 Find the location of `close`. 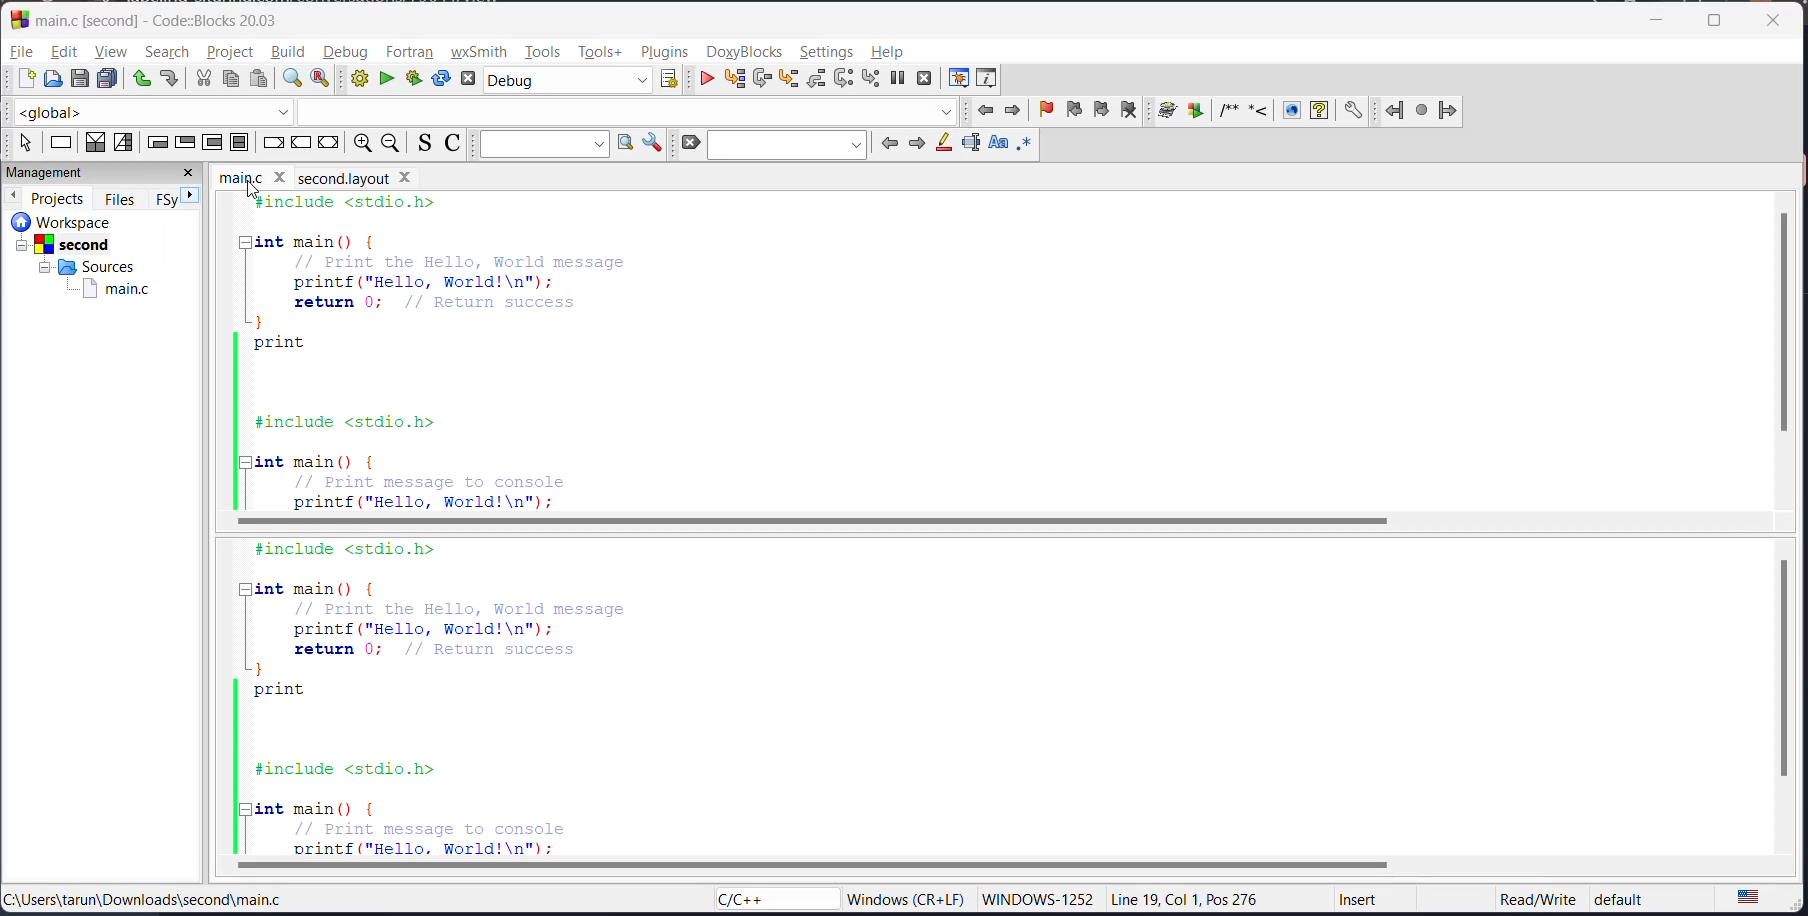

close is located at coordinates (1776, 20).